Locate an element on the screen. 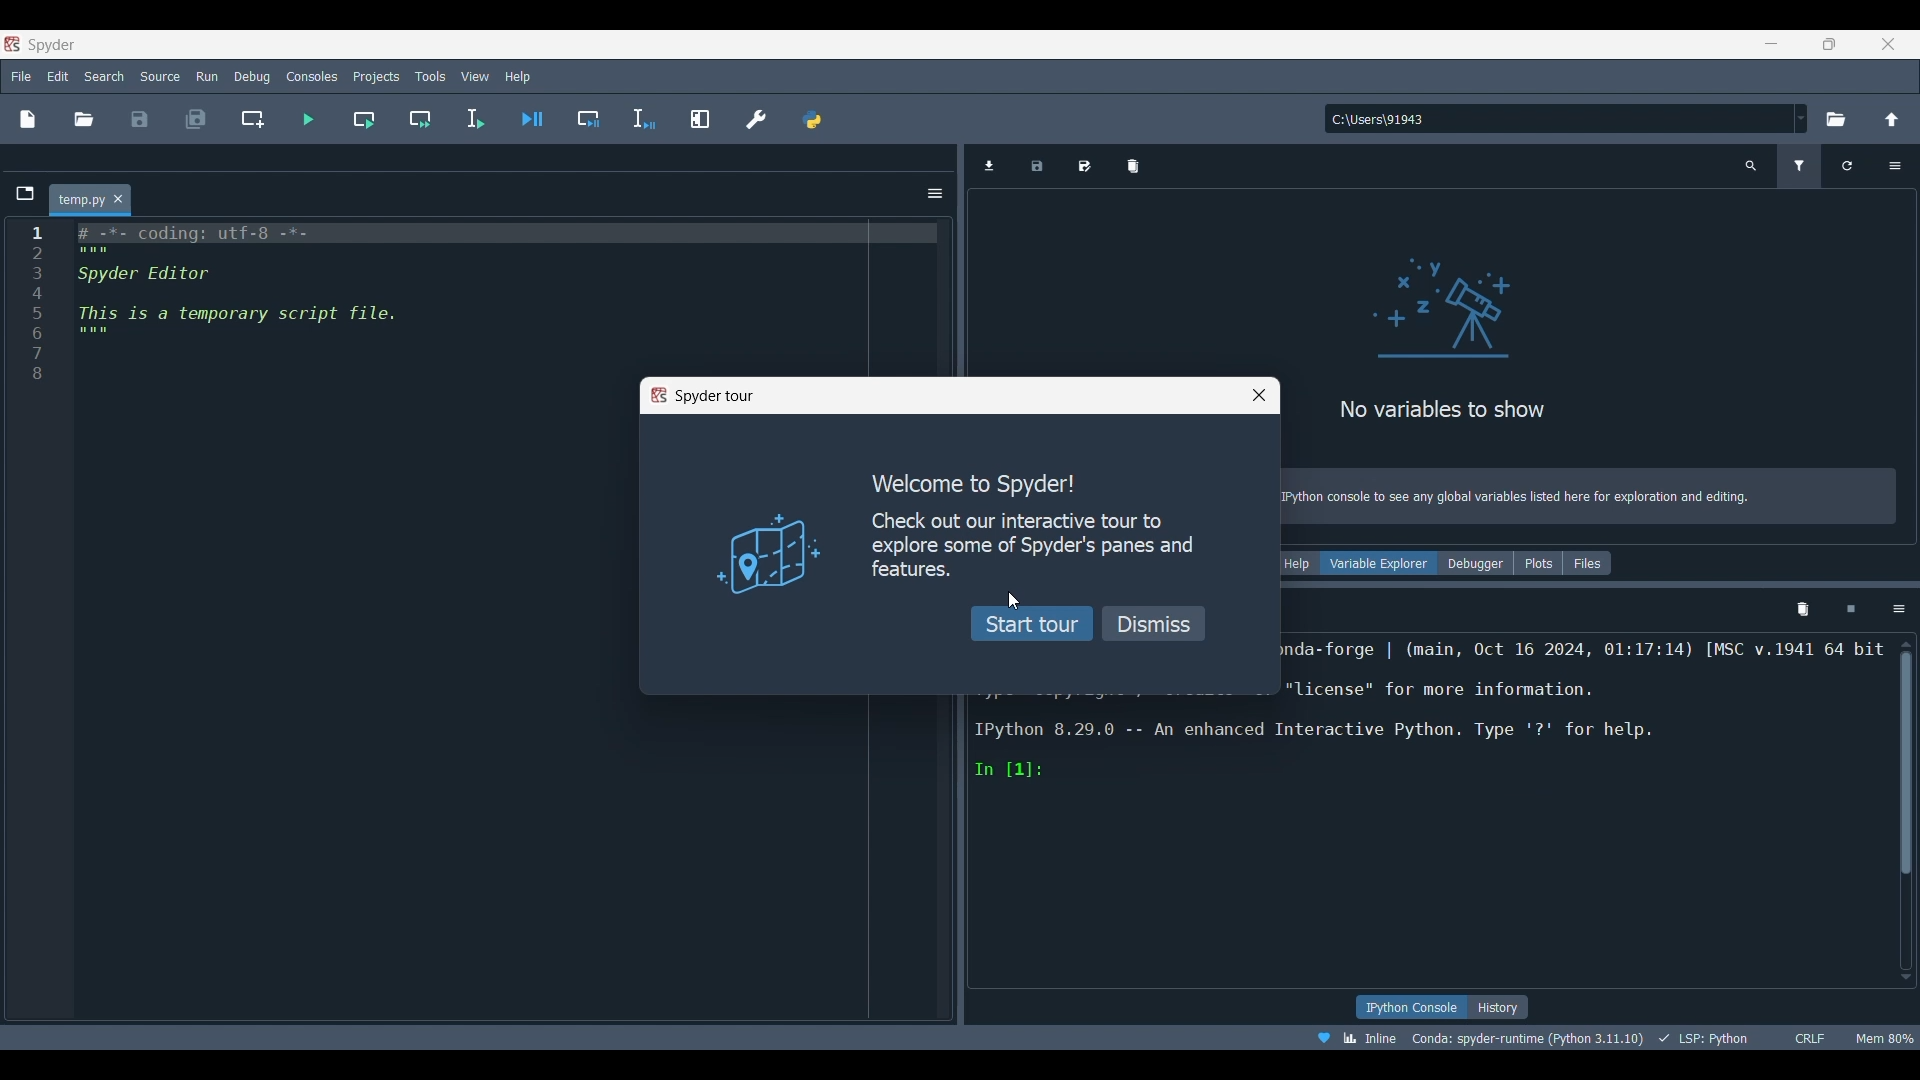  move down is located at coordinates (1906, 970).